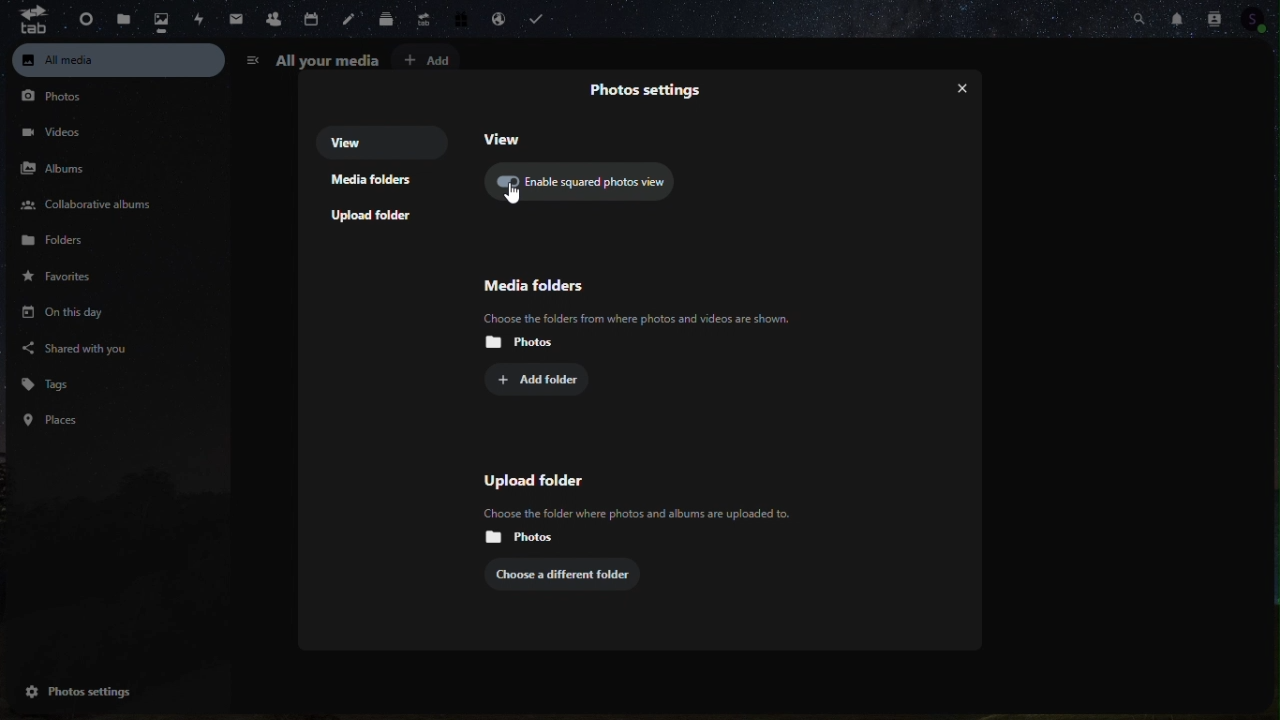 The image size is (1280, 720). What do you see at coordinates (78, 347) in the screenshot?
I see `Shared with you` at bounding box center [78, 347].